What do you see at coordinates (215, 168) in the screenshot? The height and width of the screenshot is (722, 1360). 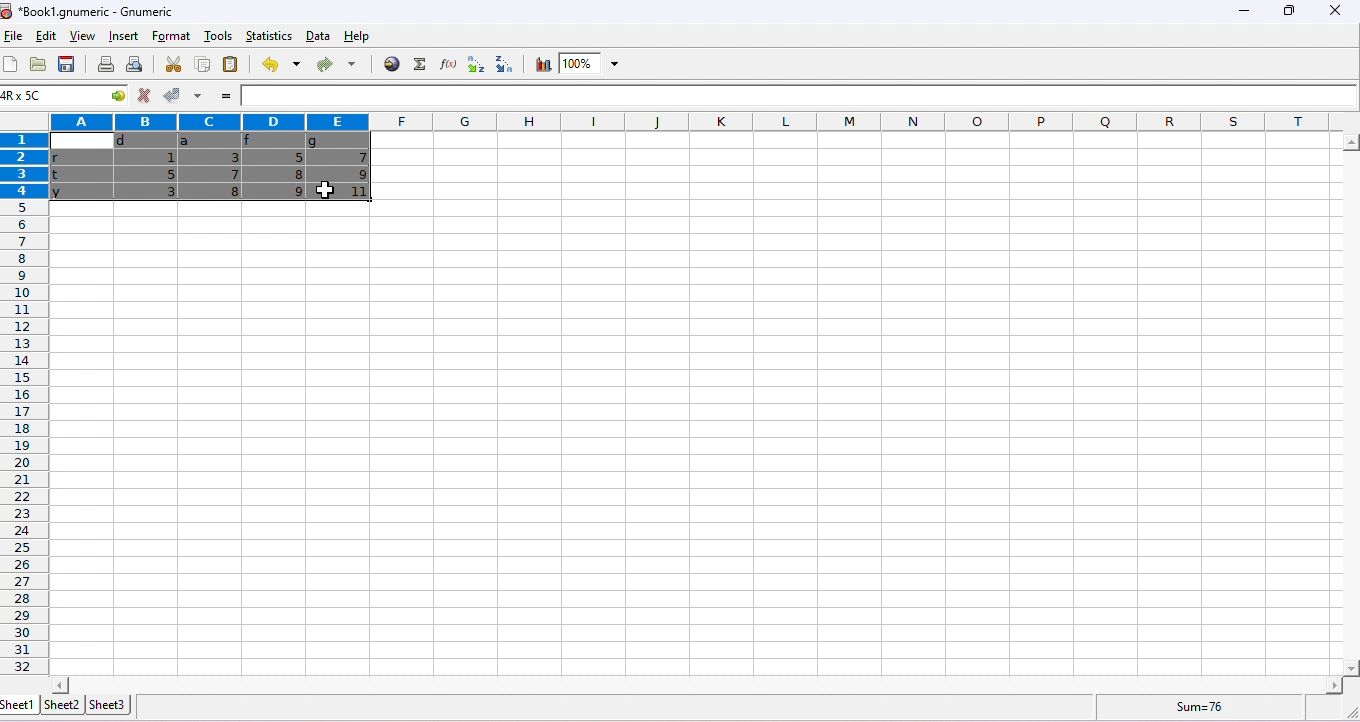 I see `dragged` at bounding box center [215, 168].